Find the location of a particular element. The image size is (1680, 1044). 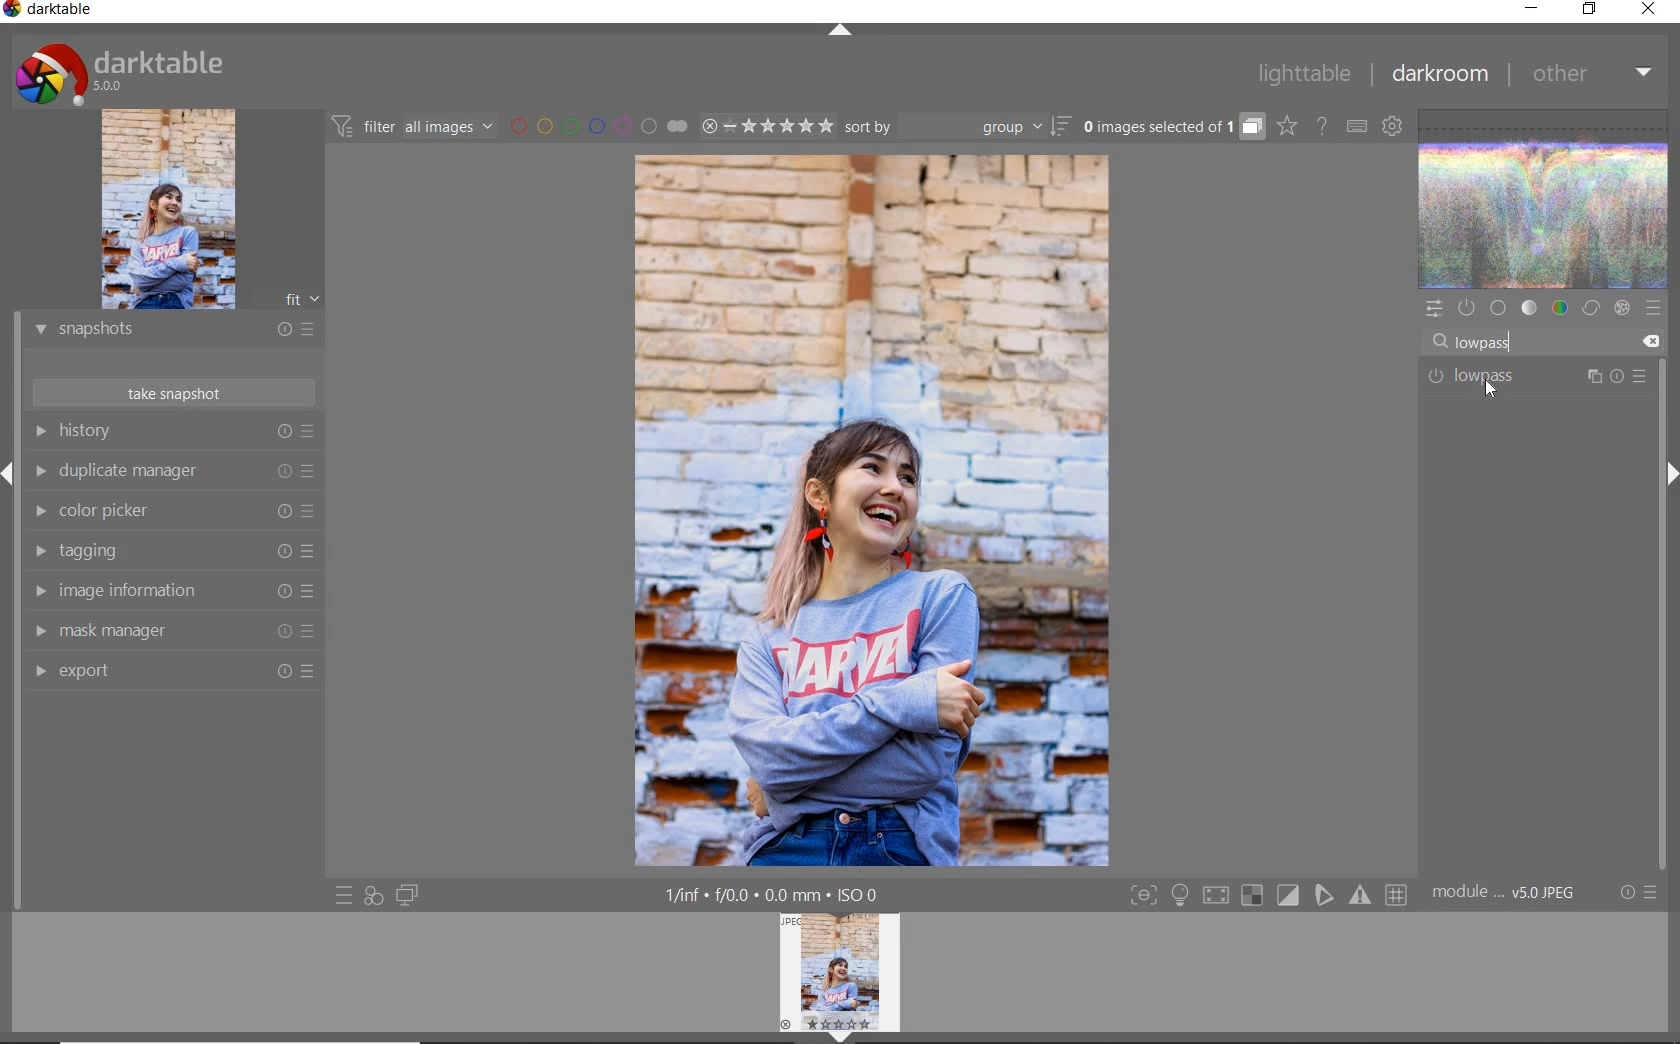

color is located at coordinates (1559, 309).